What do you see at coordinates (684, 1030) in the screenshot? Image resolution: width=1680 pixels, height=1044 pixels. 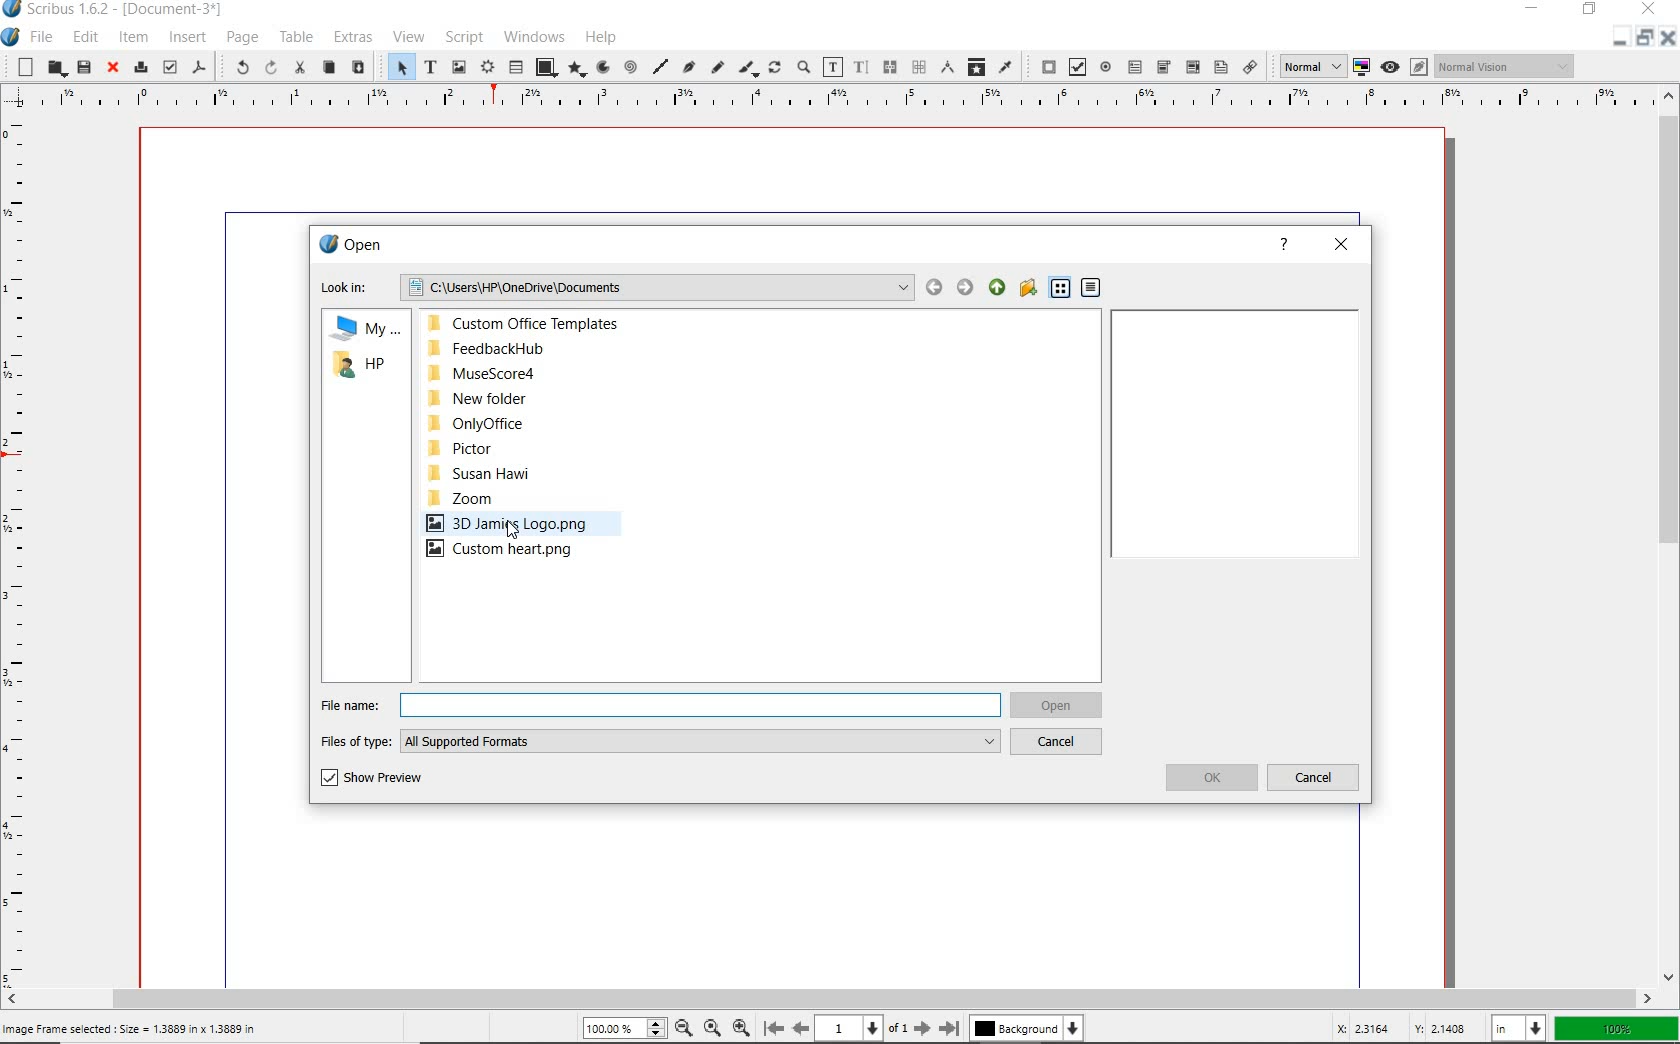 I see `zoom out` at bounding box center [684, 1030].